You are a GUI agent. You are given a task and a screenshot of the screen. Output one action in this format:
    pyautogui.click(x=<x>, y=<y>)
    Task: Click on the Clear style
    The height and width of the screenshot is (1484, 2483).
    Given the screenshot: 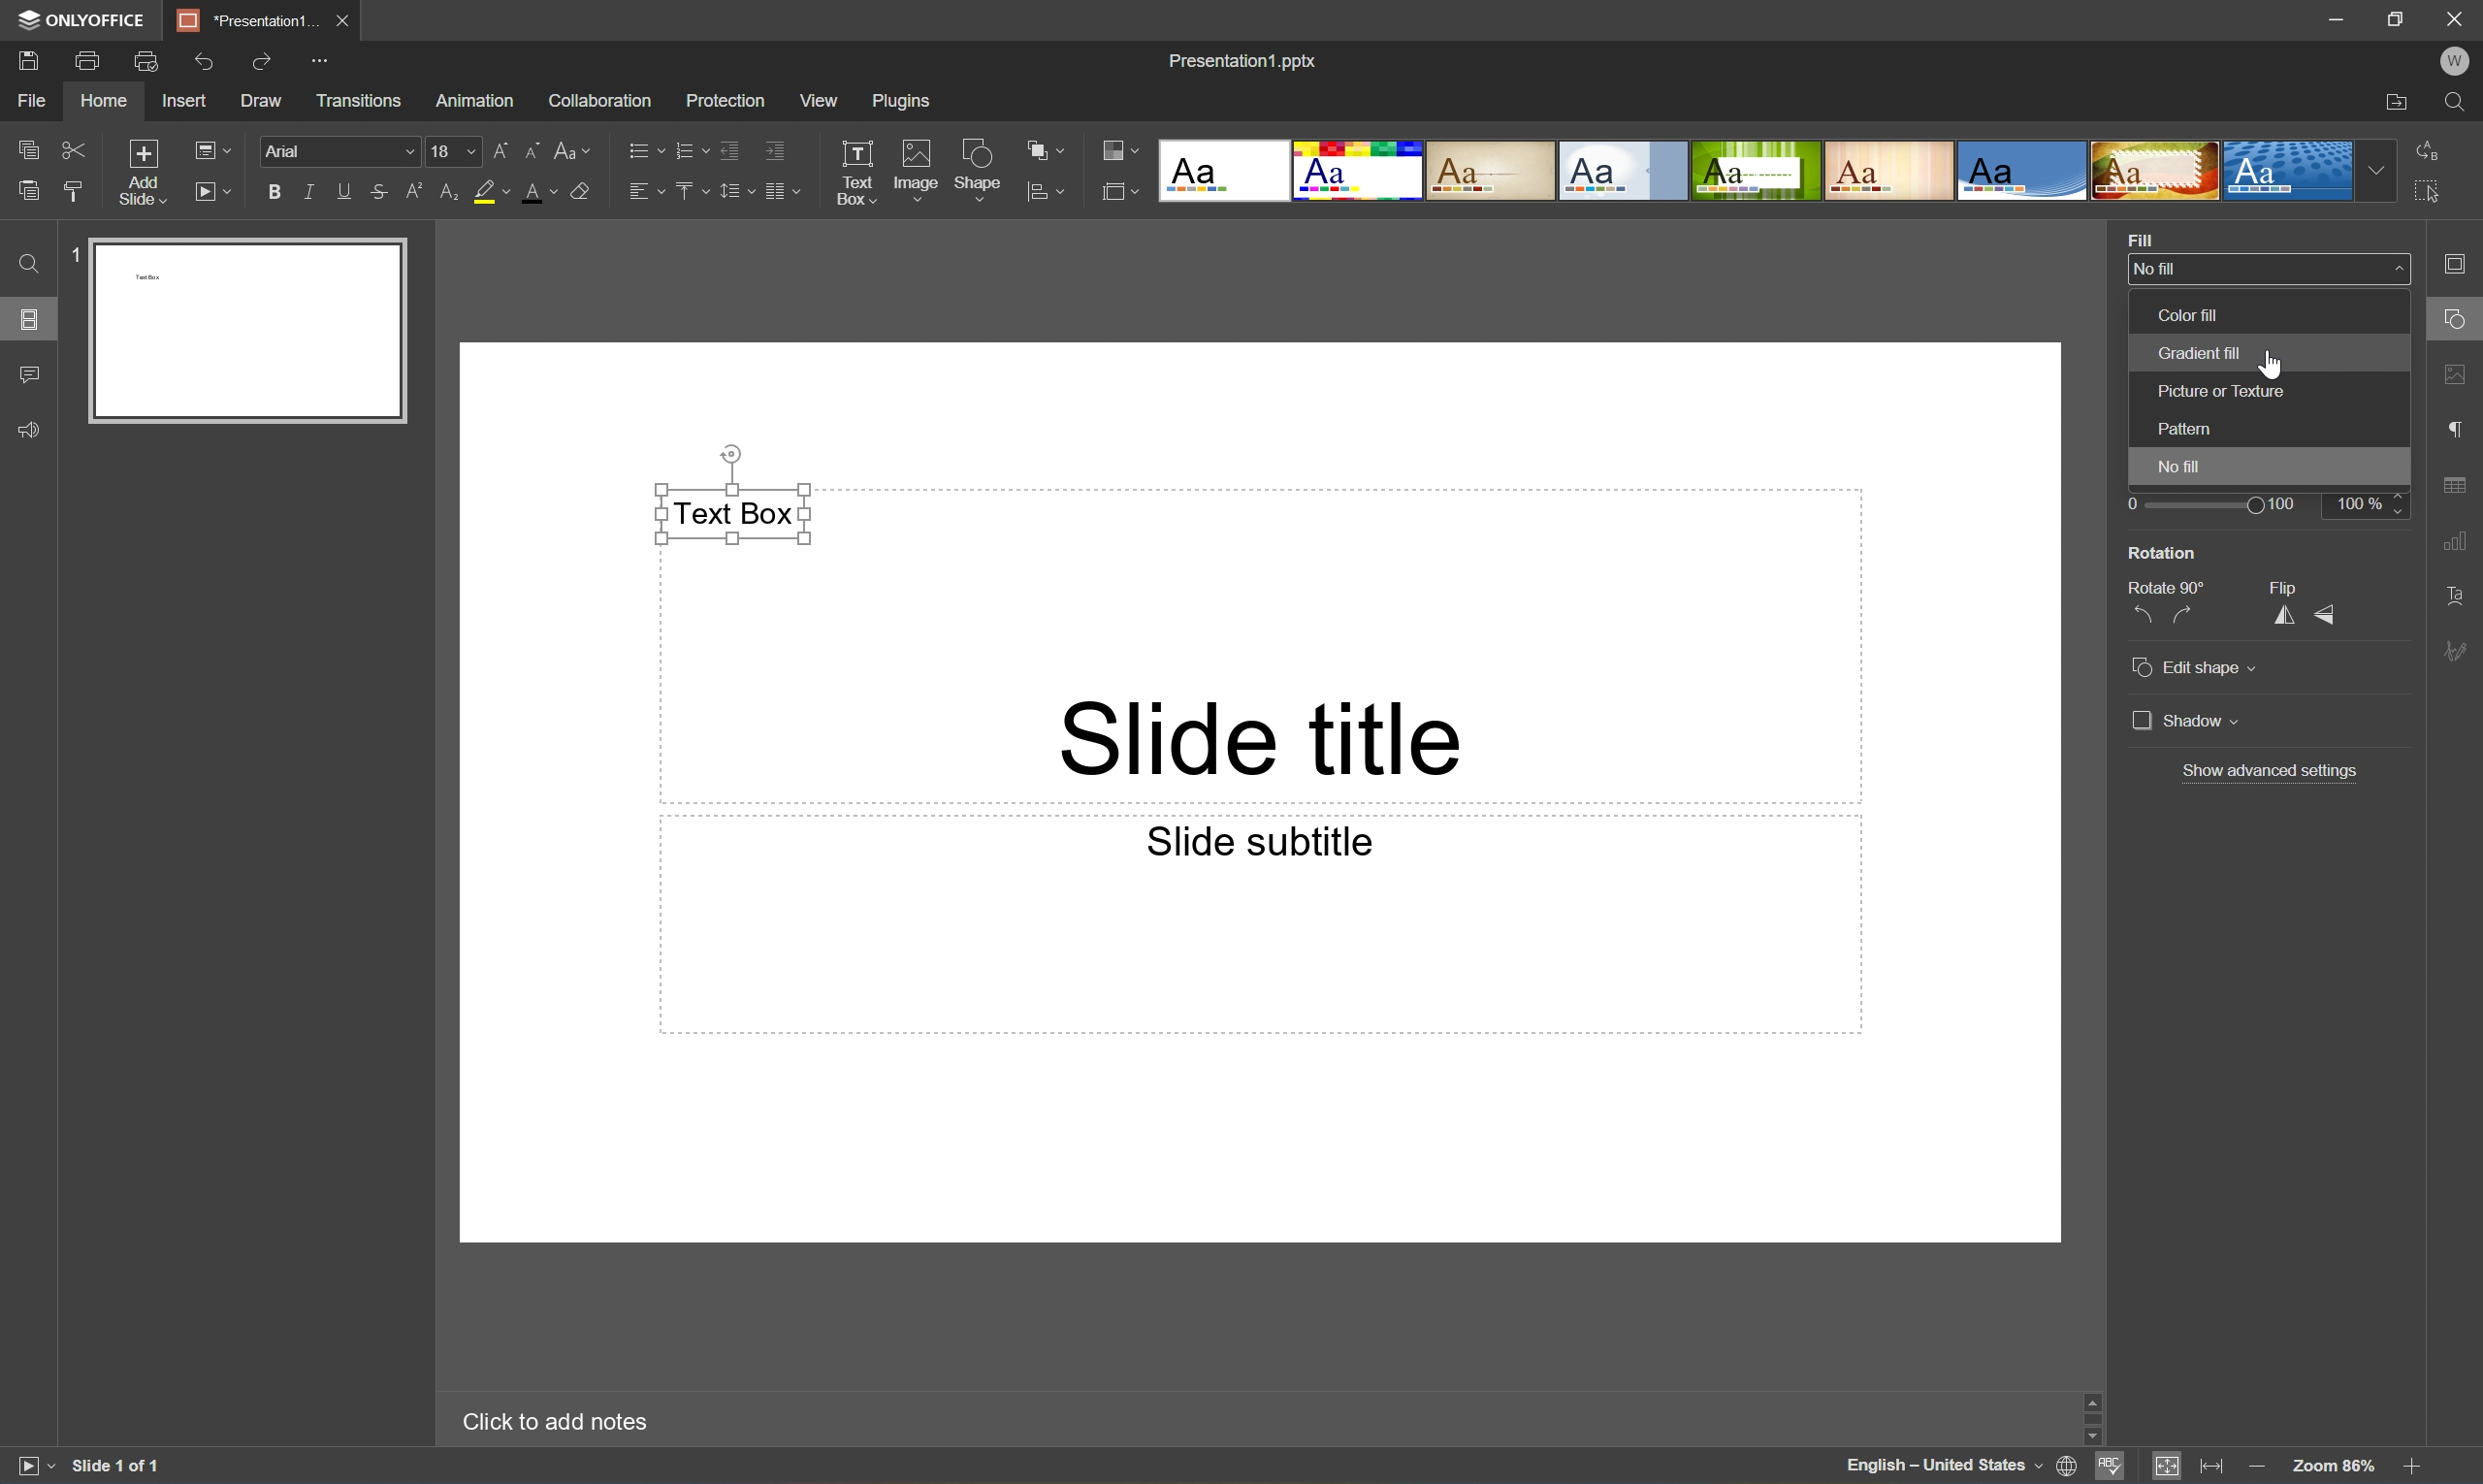 What is the action you would take?
    pyautogui.click(x=584, y=191)
    